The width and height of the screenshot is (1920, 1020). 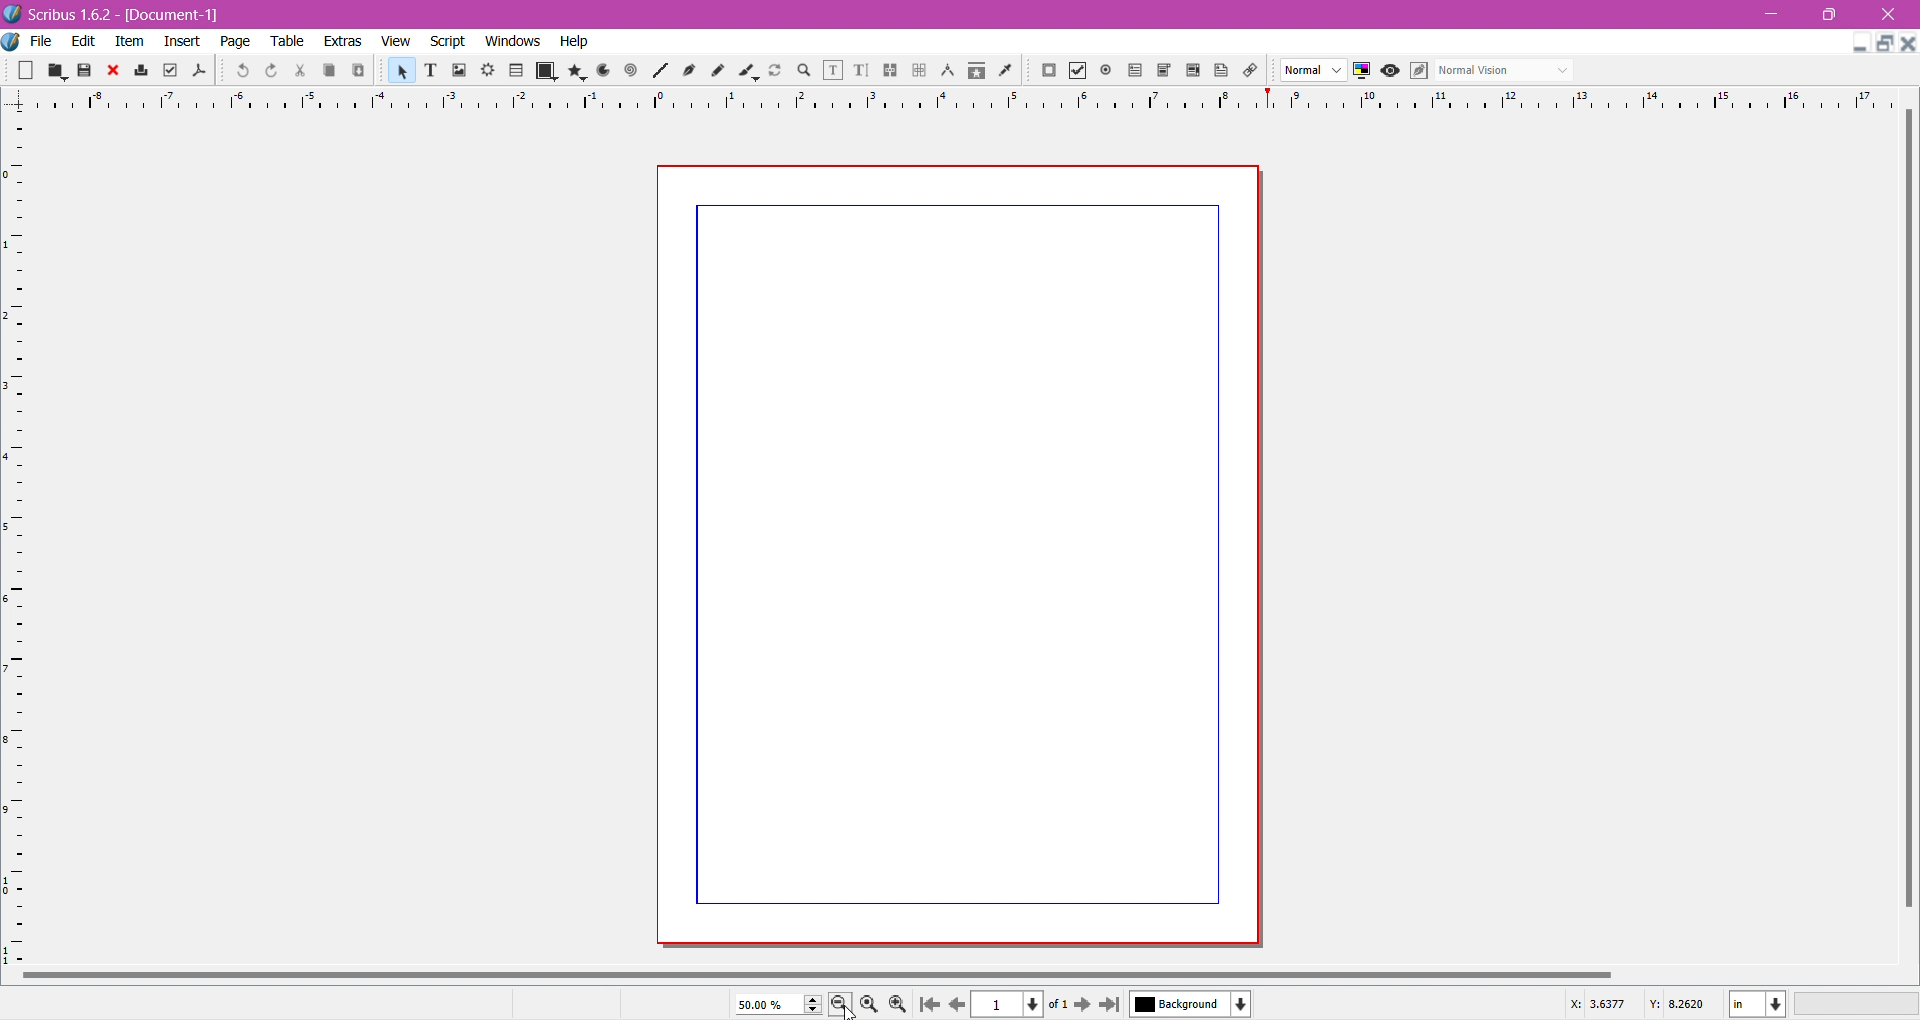 What do you see at coordinates (12, 13) in the screenshot?
I see `Application Logo` at bounding box center [12, 13].